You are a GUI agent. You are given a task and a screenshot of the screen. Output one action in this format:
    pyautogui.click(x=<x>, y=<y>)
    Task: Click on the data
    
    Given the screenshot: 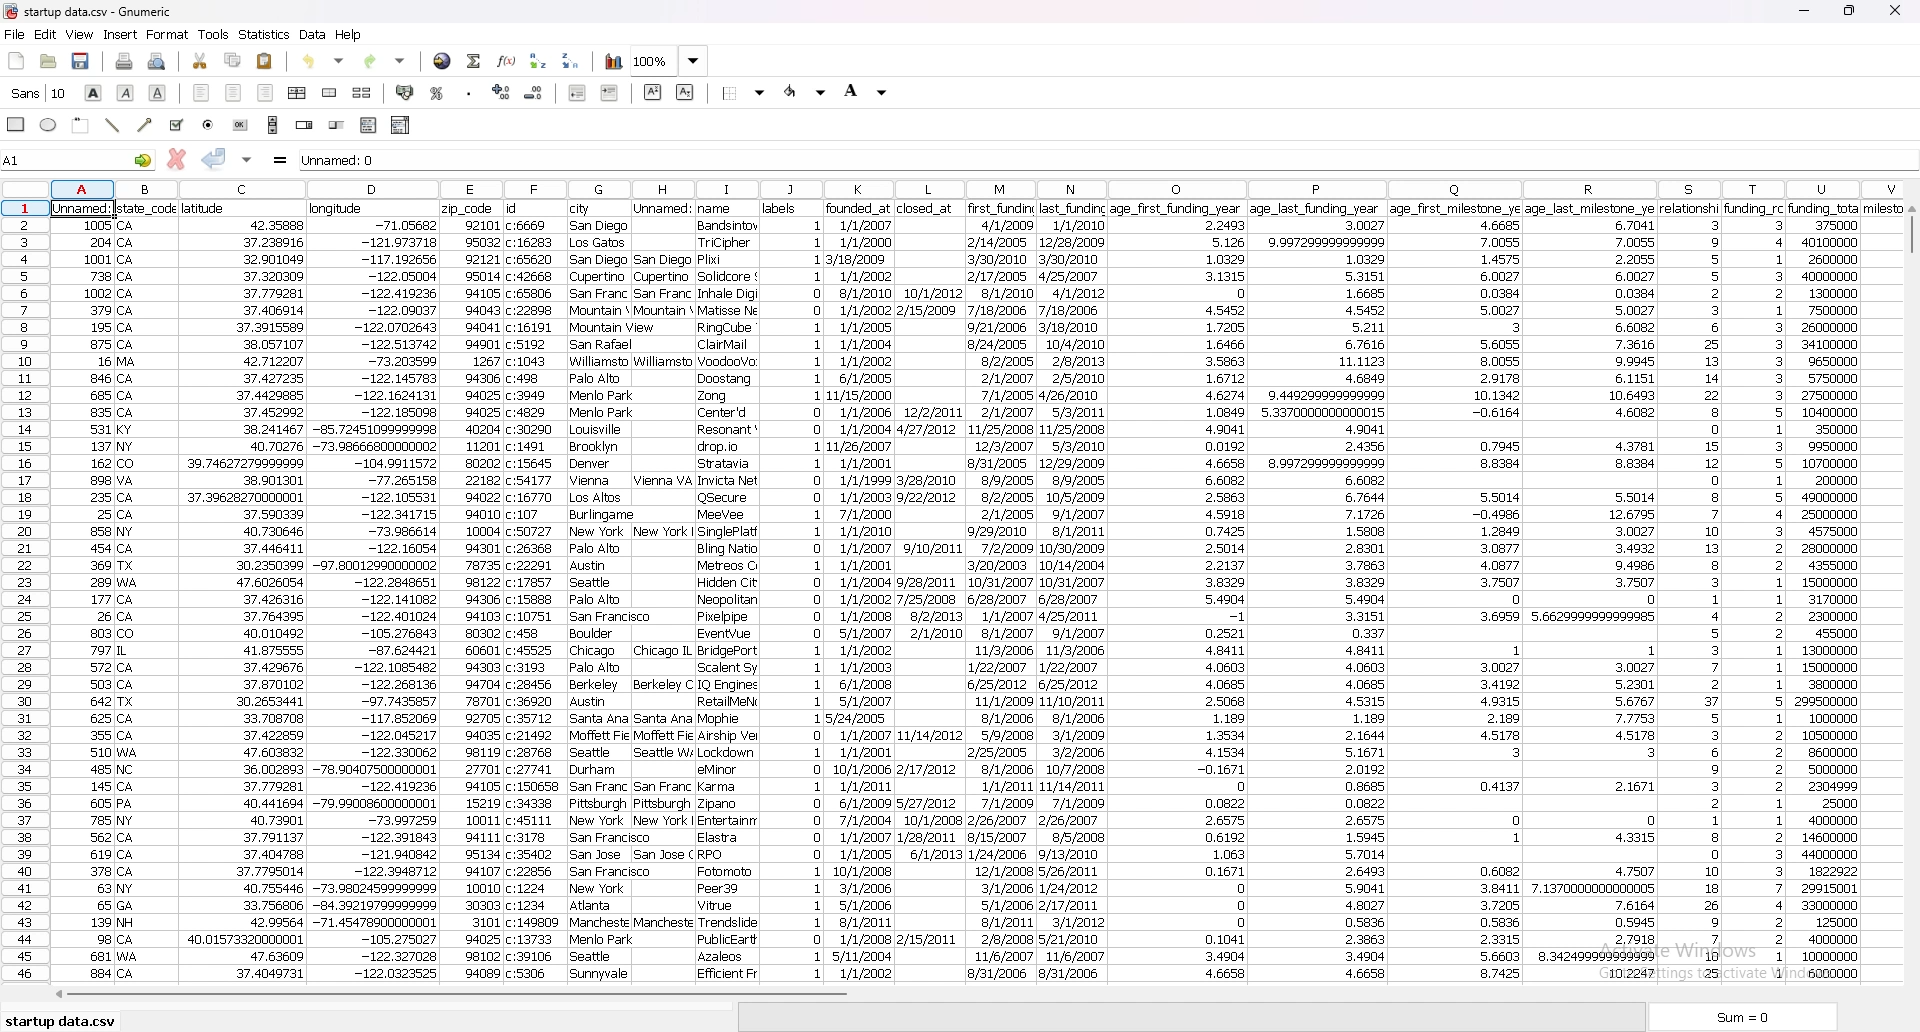 What is the action you would take?
    pyautogui.click(x=1181, y=596)
    